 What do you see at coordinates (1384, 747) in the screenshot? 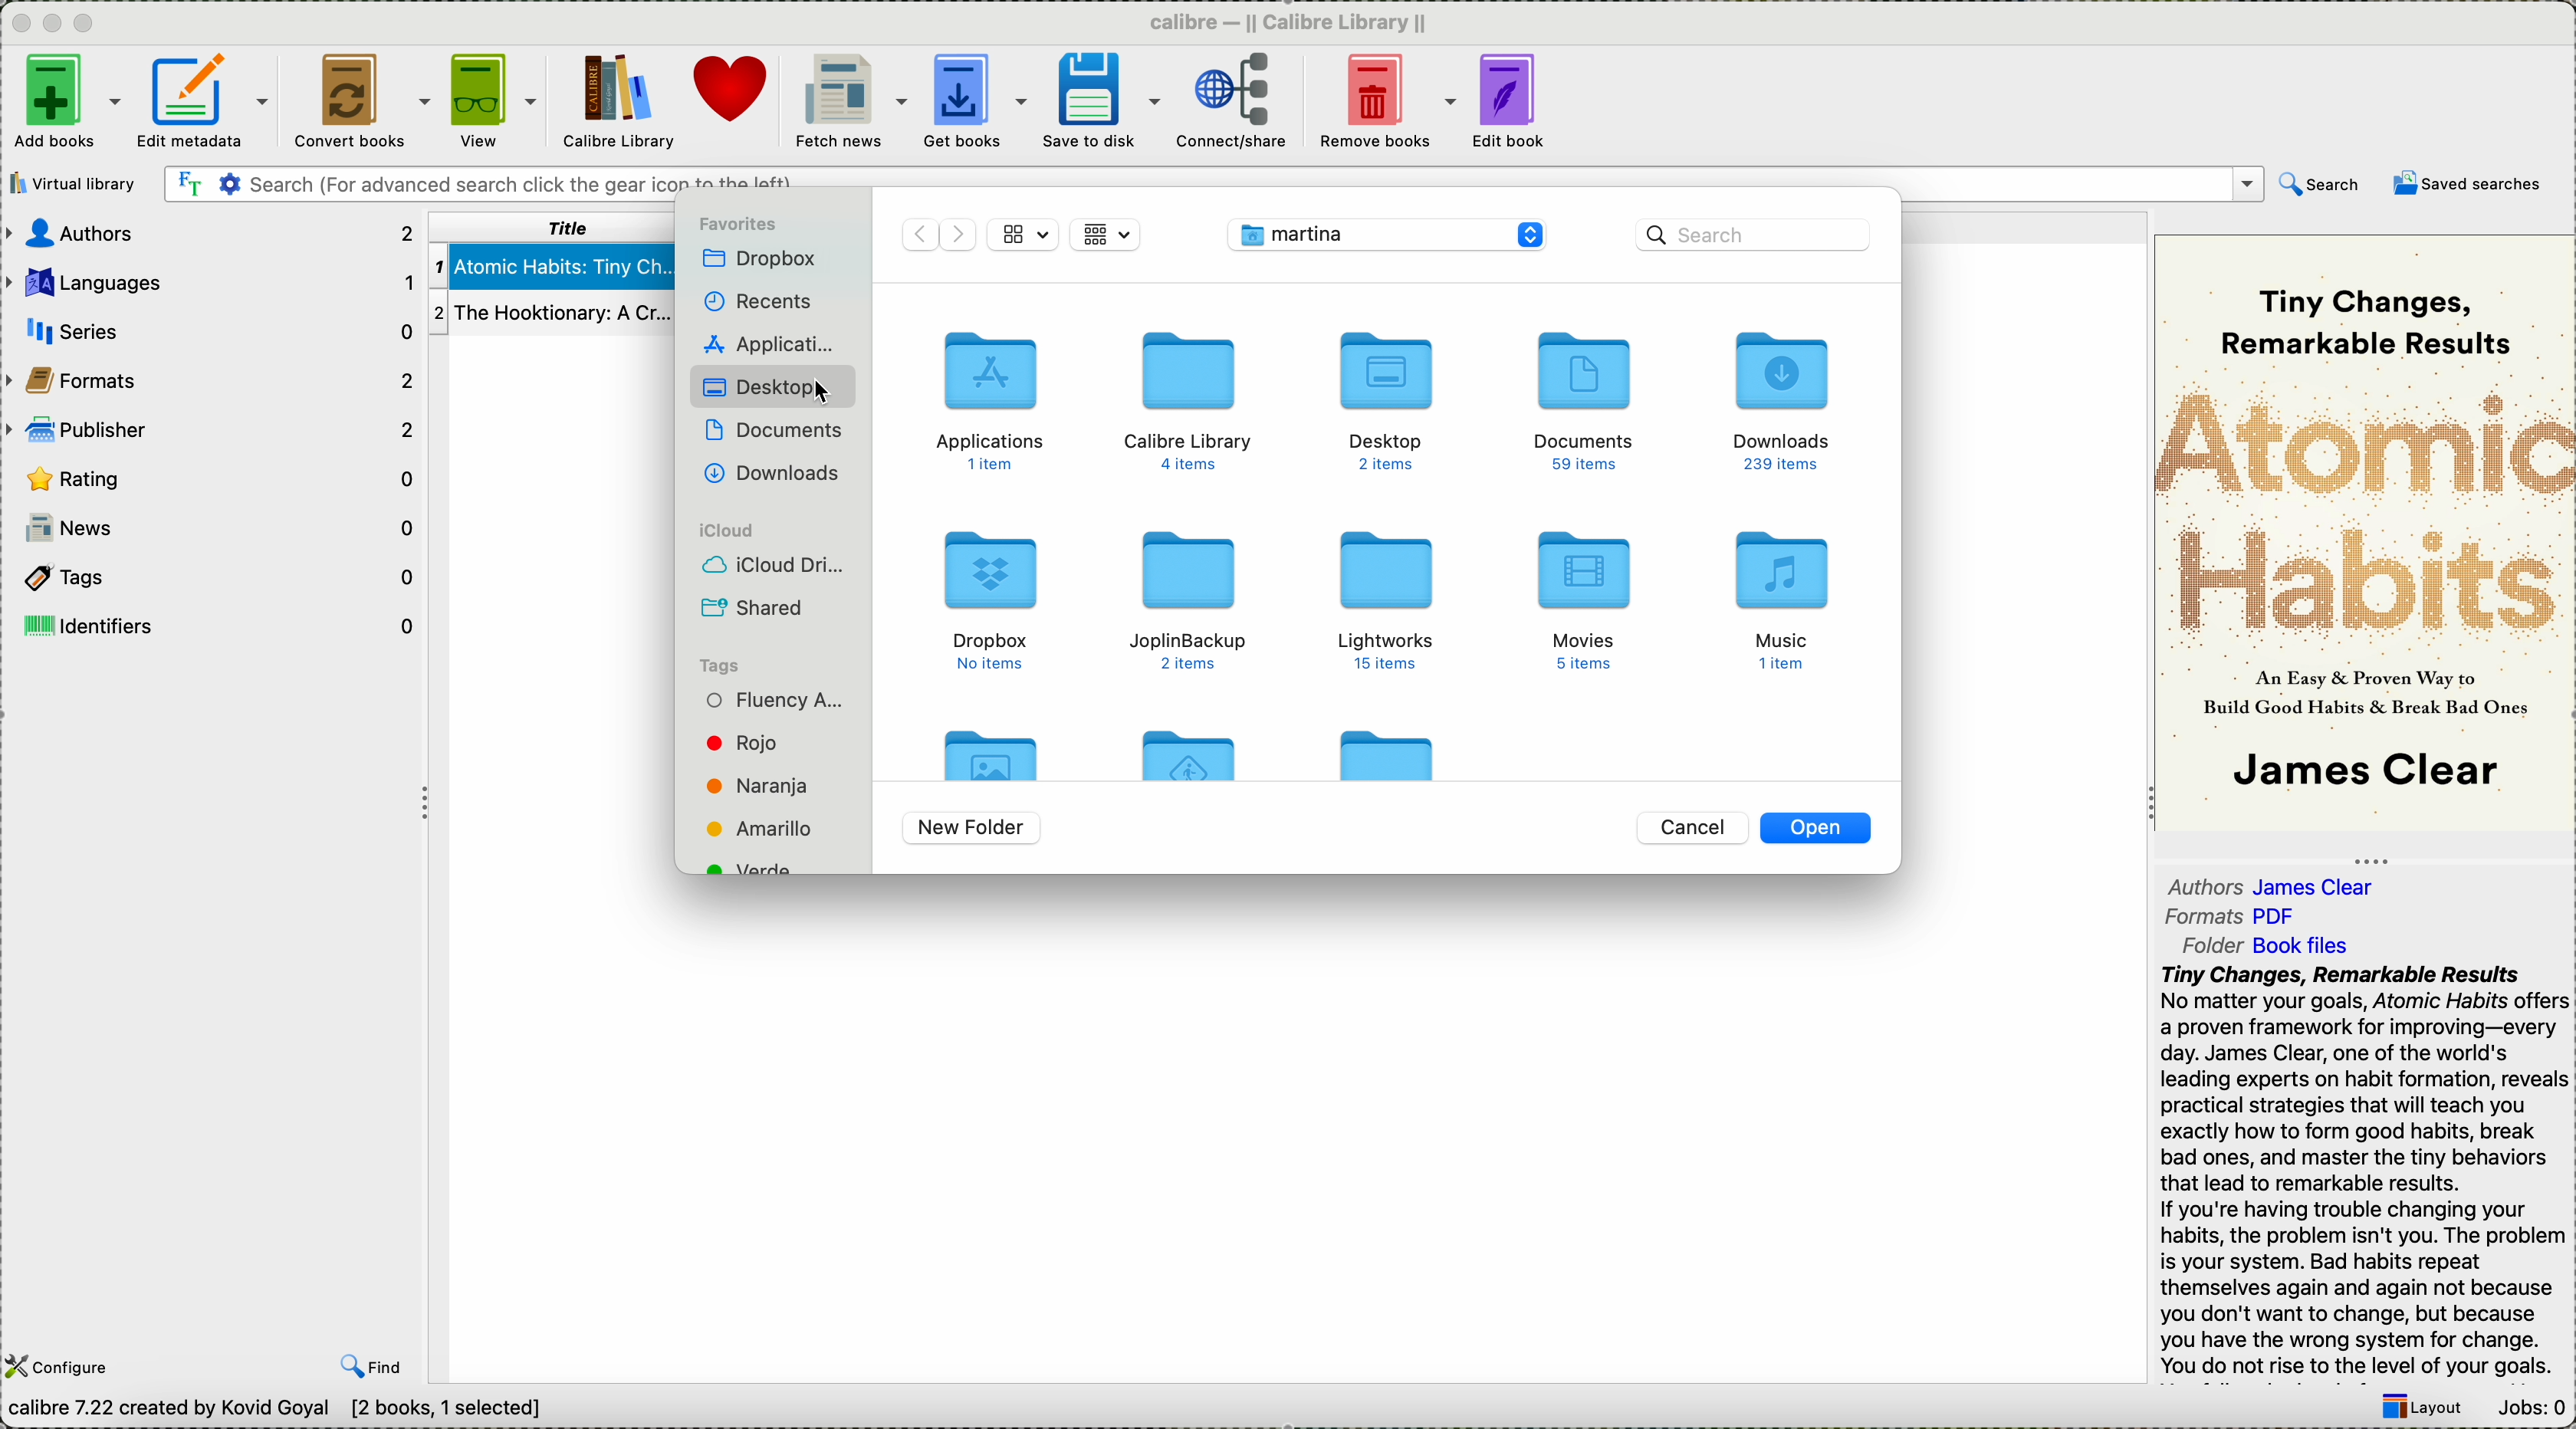
I see `folder` at bounding box center [1384, 747].